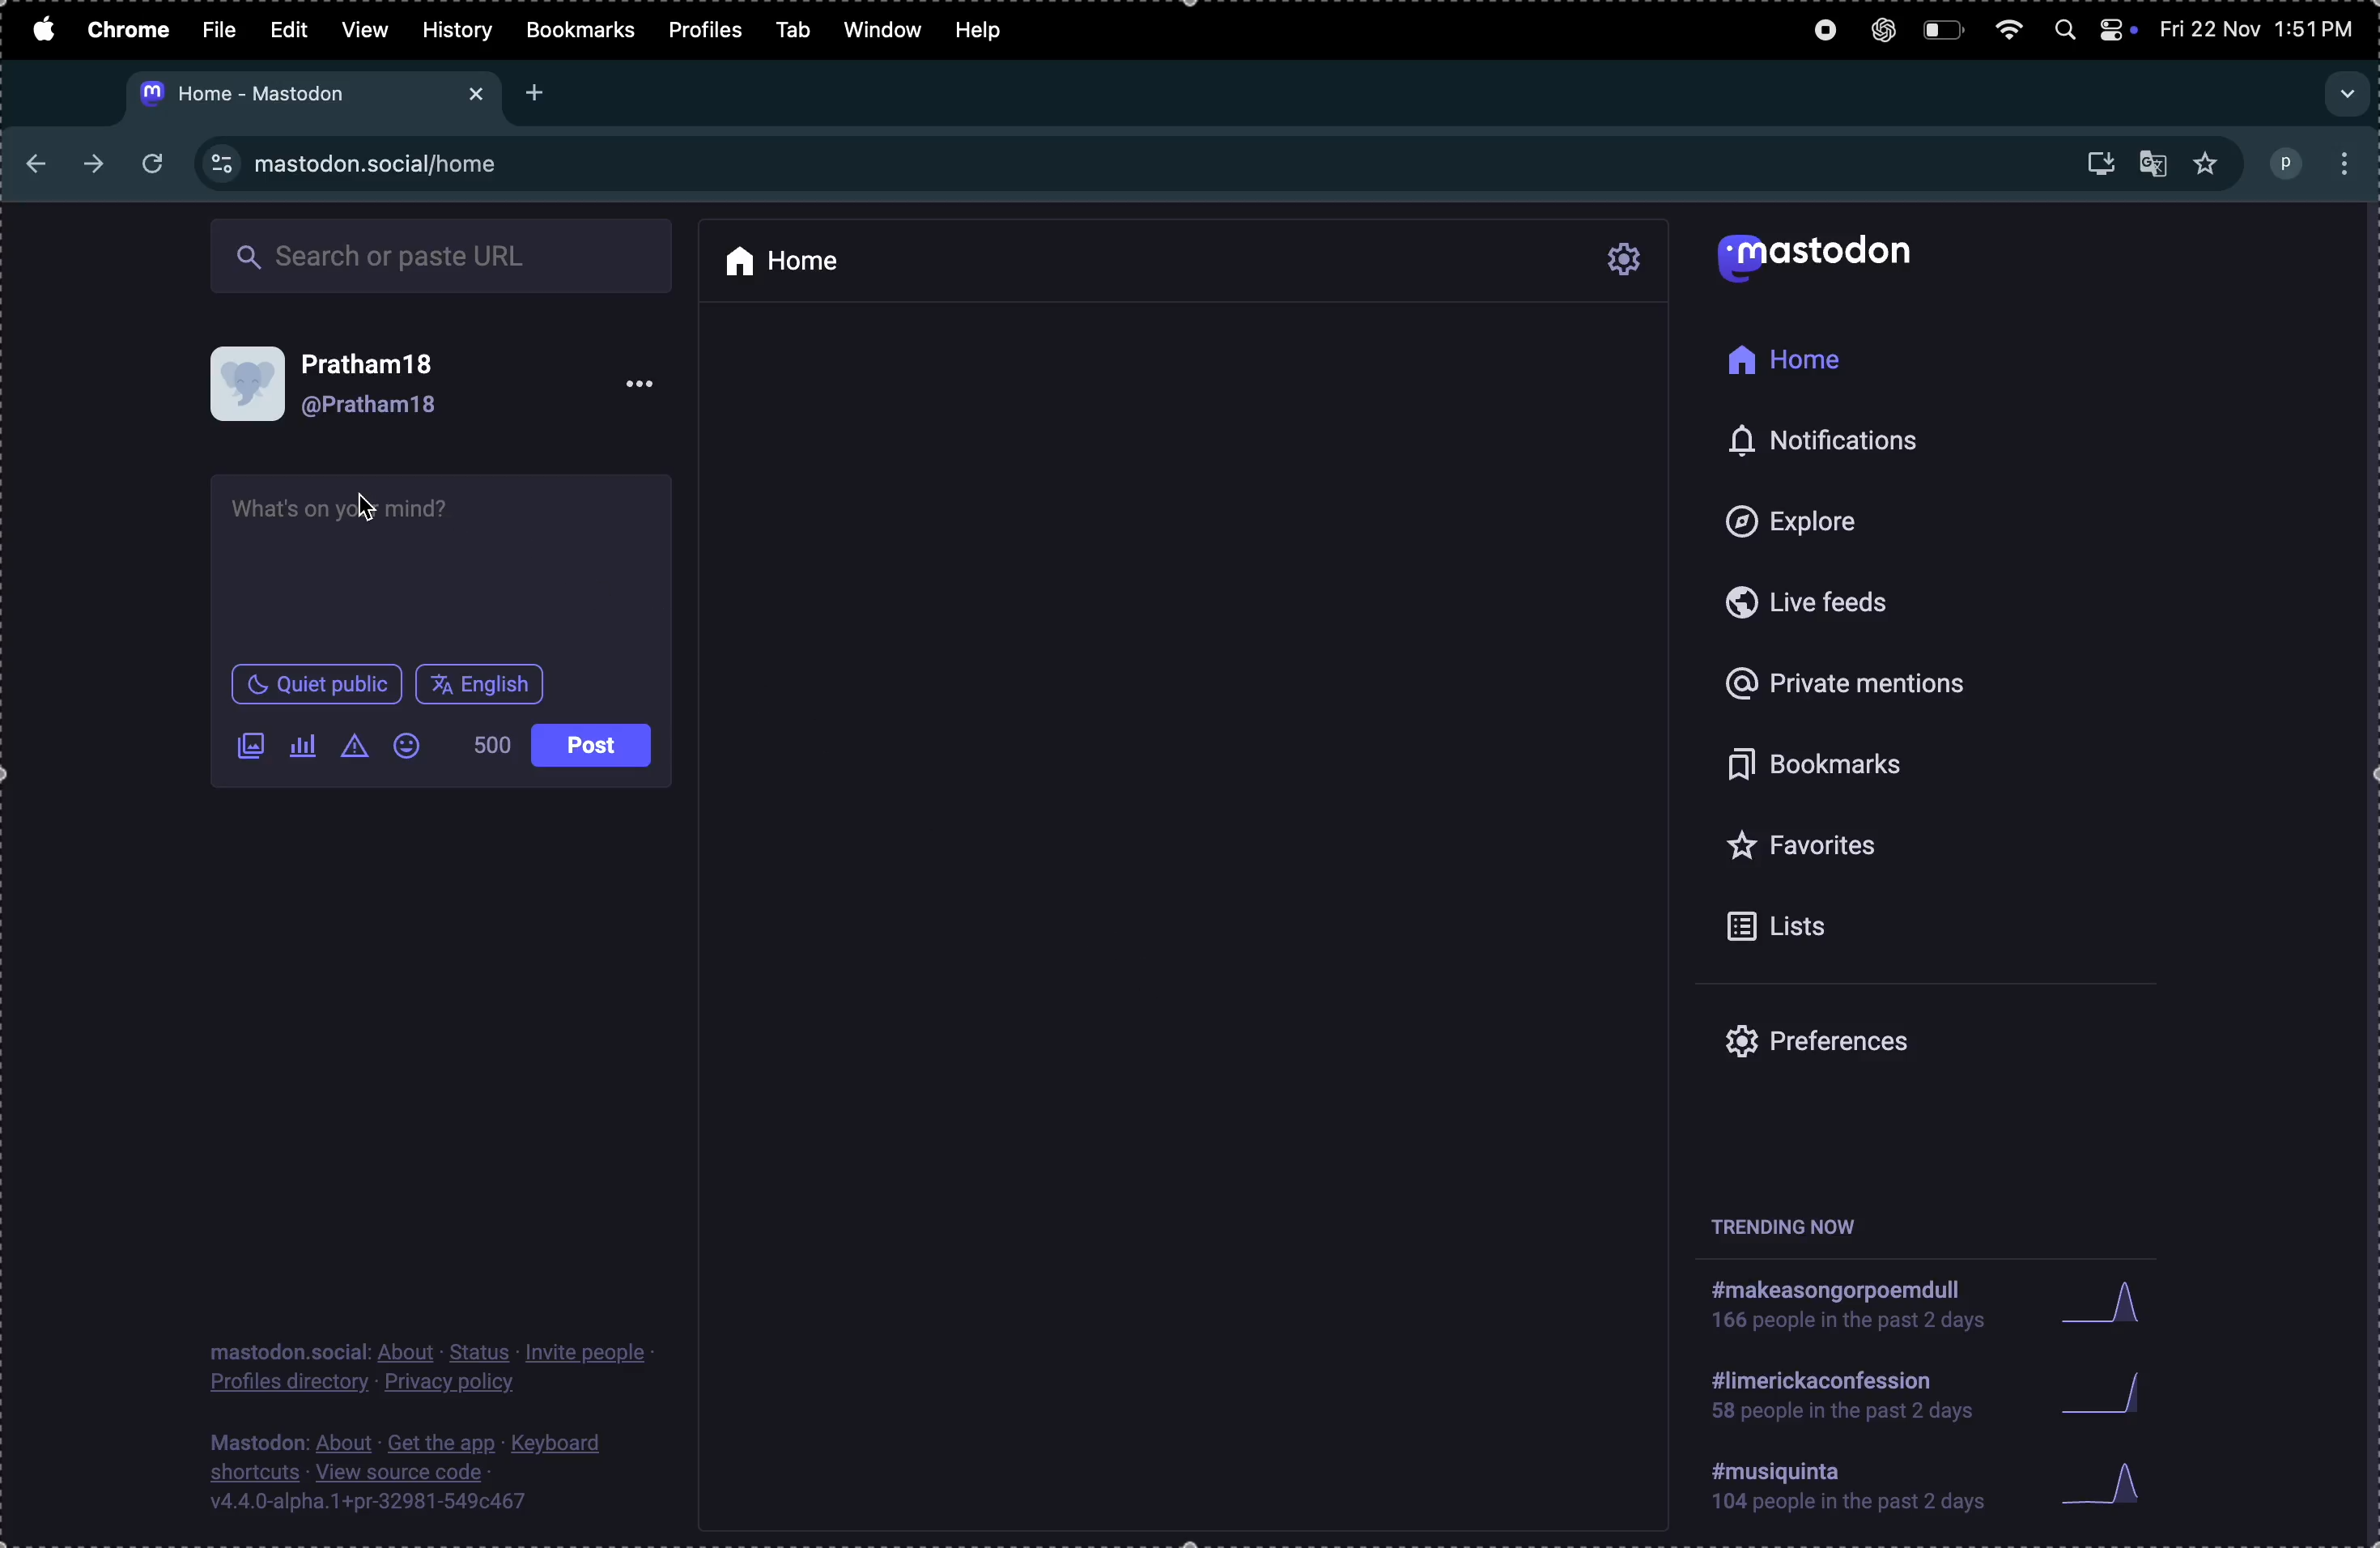 This screenshot has width=2380, height=1548. I want to click on private mentions, so click(1857, 673).